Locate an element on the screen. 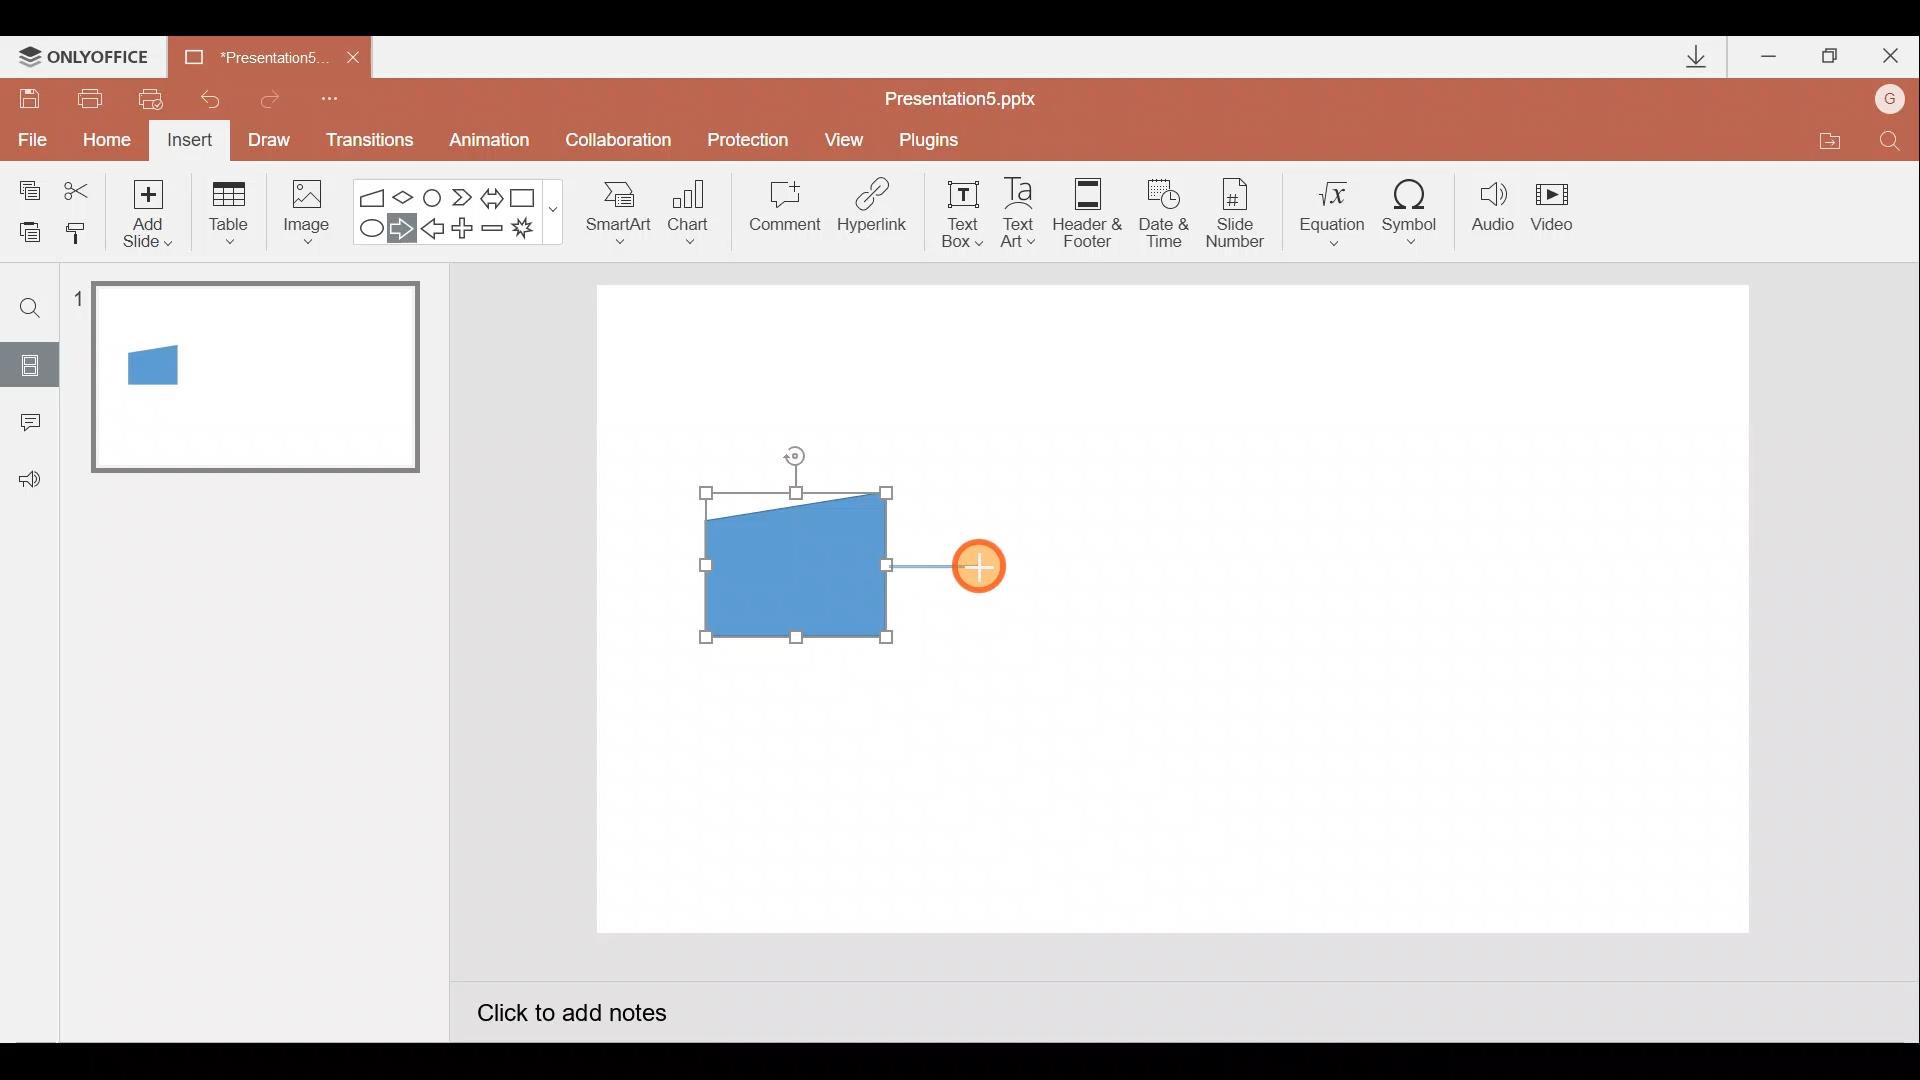  Audio is located at coordinates (1494, 211).